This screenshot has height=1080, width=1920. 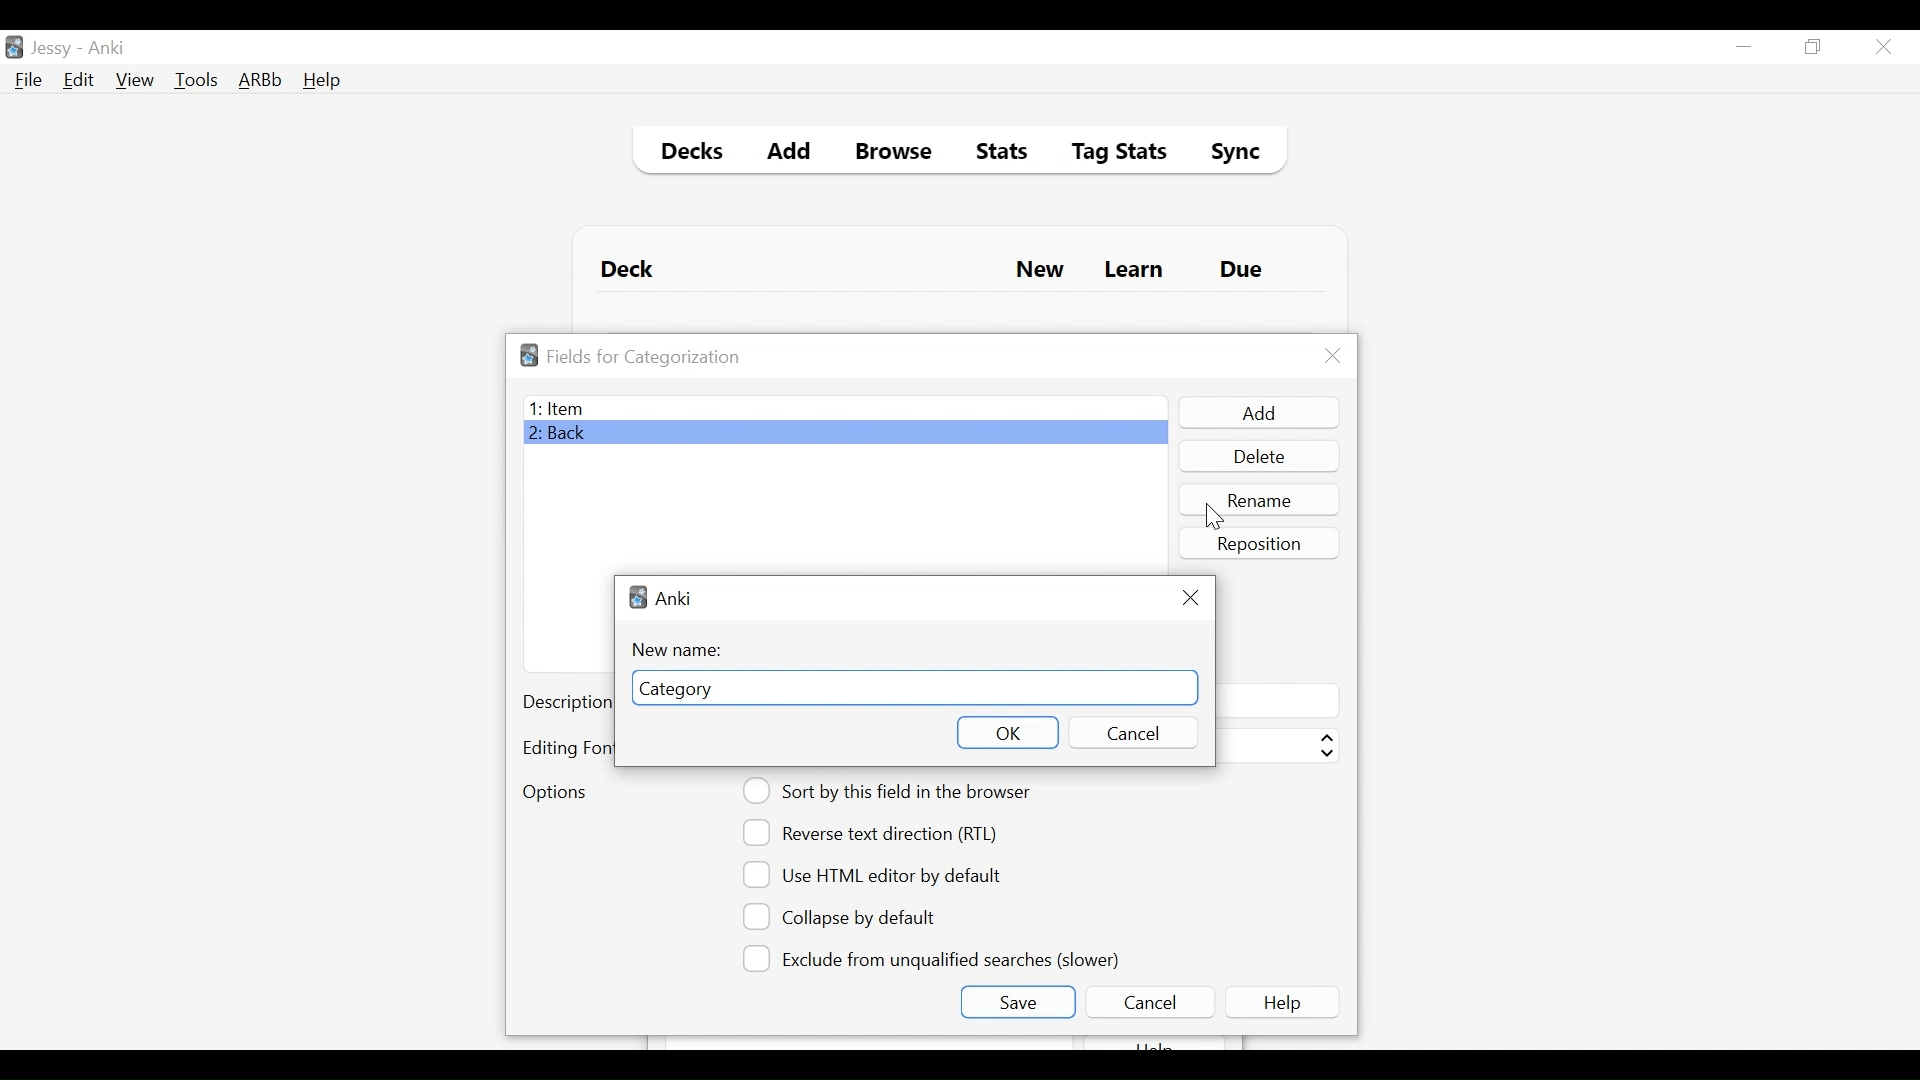 I want to click on Close, so click(x=1190, y=597).